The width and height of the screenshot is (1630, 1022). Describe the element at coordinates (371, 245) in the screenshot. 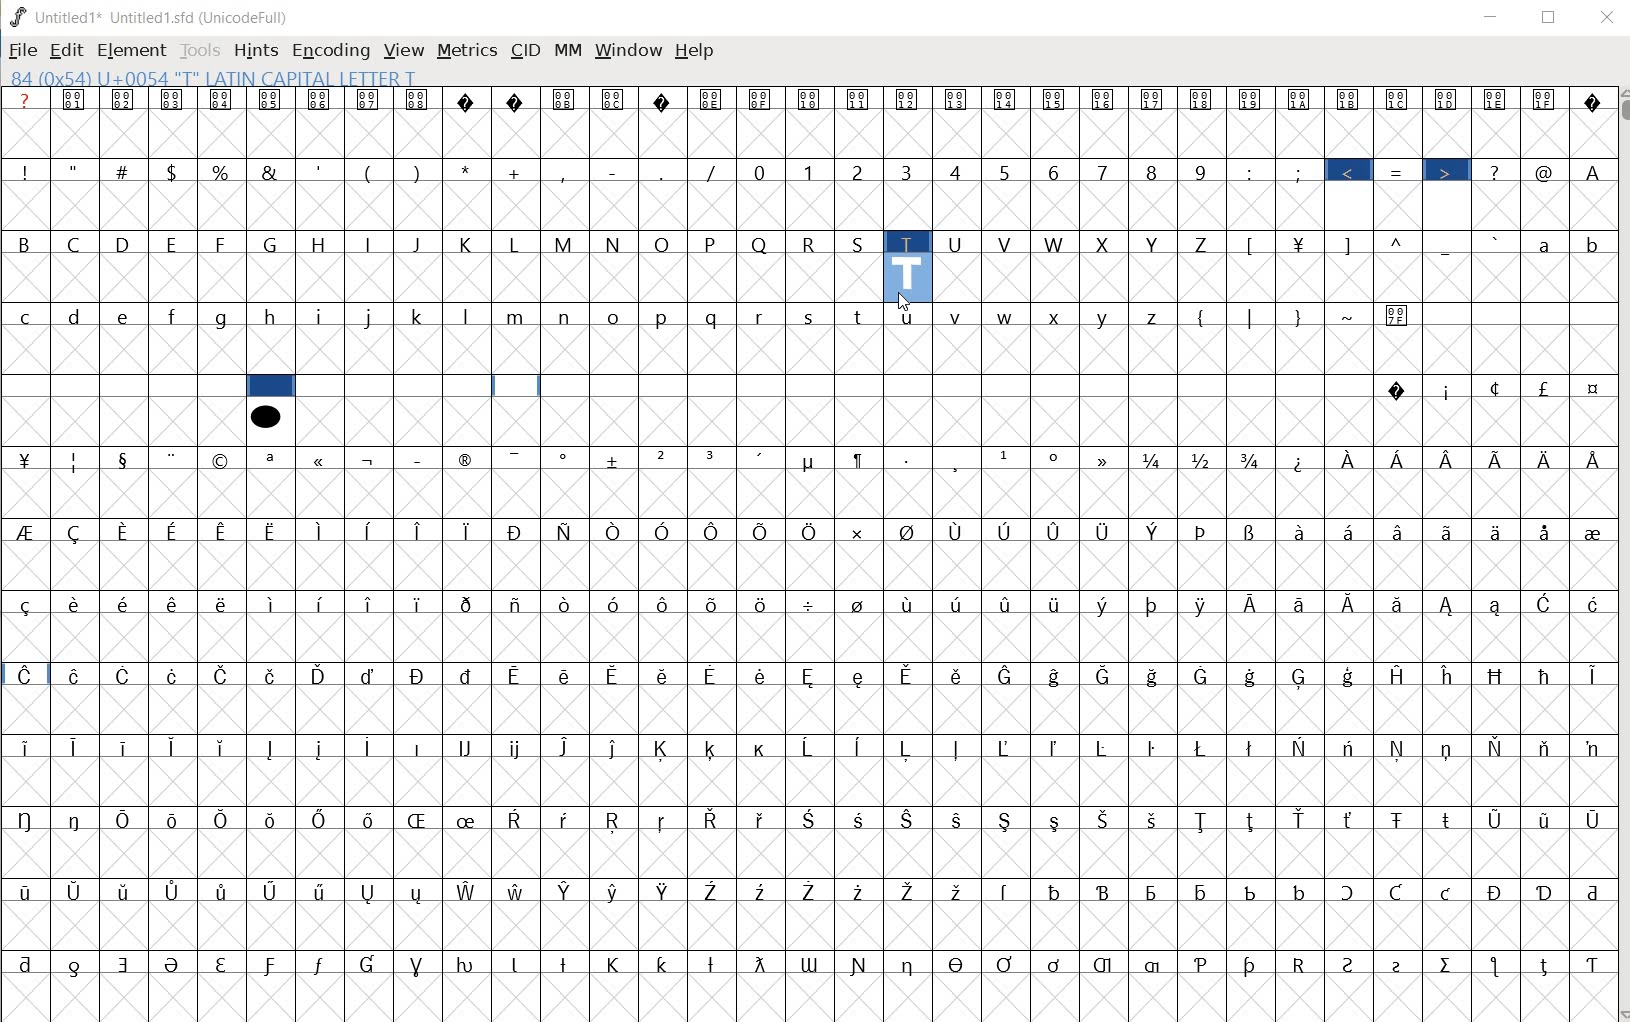

I see `I` at that location.